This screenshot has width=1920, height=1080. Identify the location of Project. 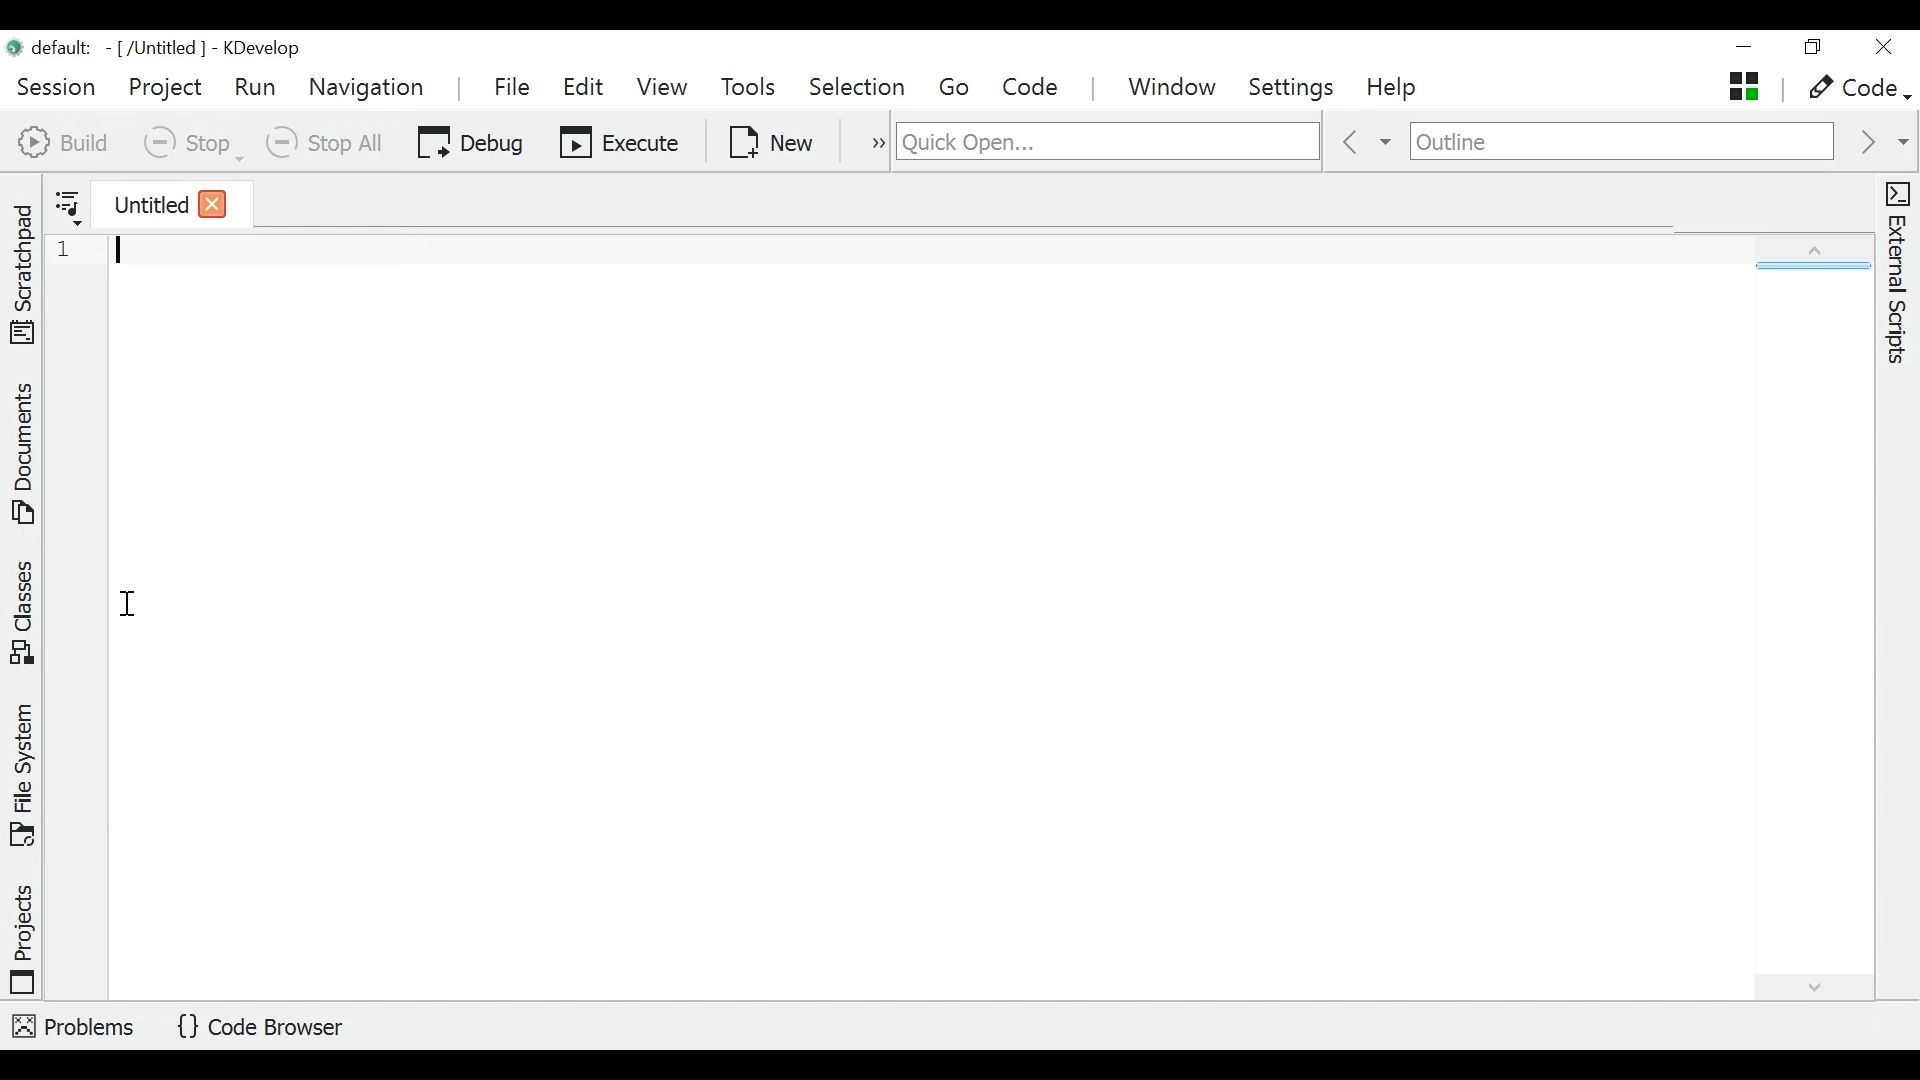
(165, 88).